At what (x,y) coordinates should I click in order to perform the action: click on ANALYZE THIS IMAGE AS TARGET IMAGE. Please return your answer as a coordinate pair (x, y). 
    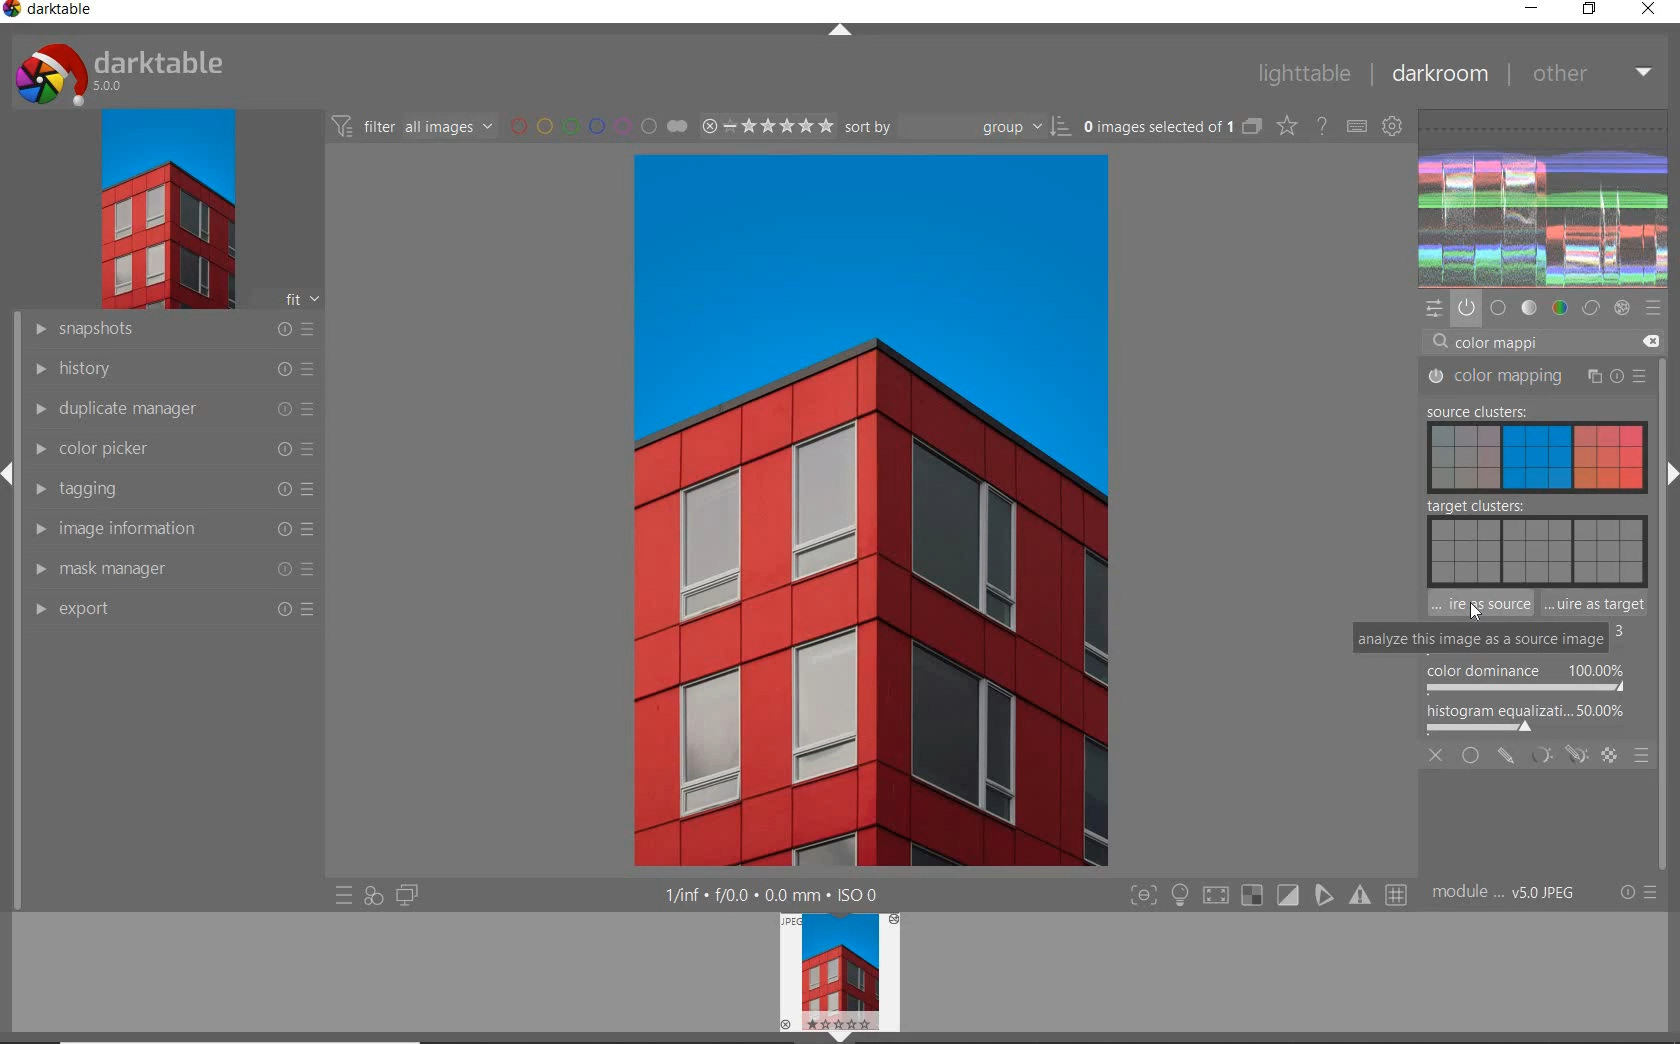
    Looking at the image, I should click on (1597, 604).